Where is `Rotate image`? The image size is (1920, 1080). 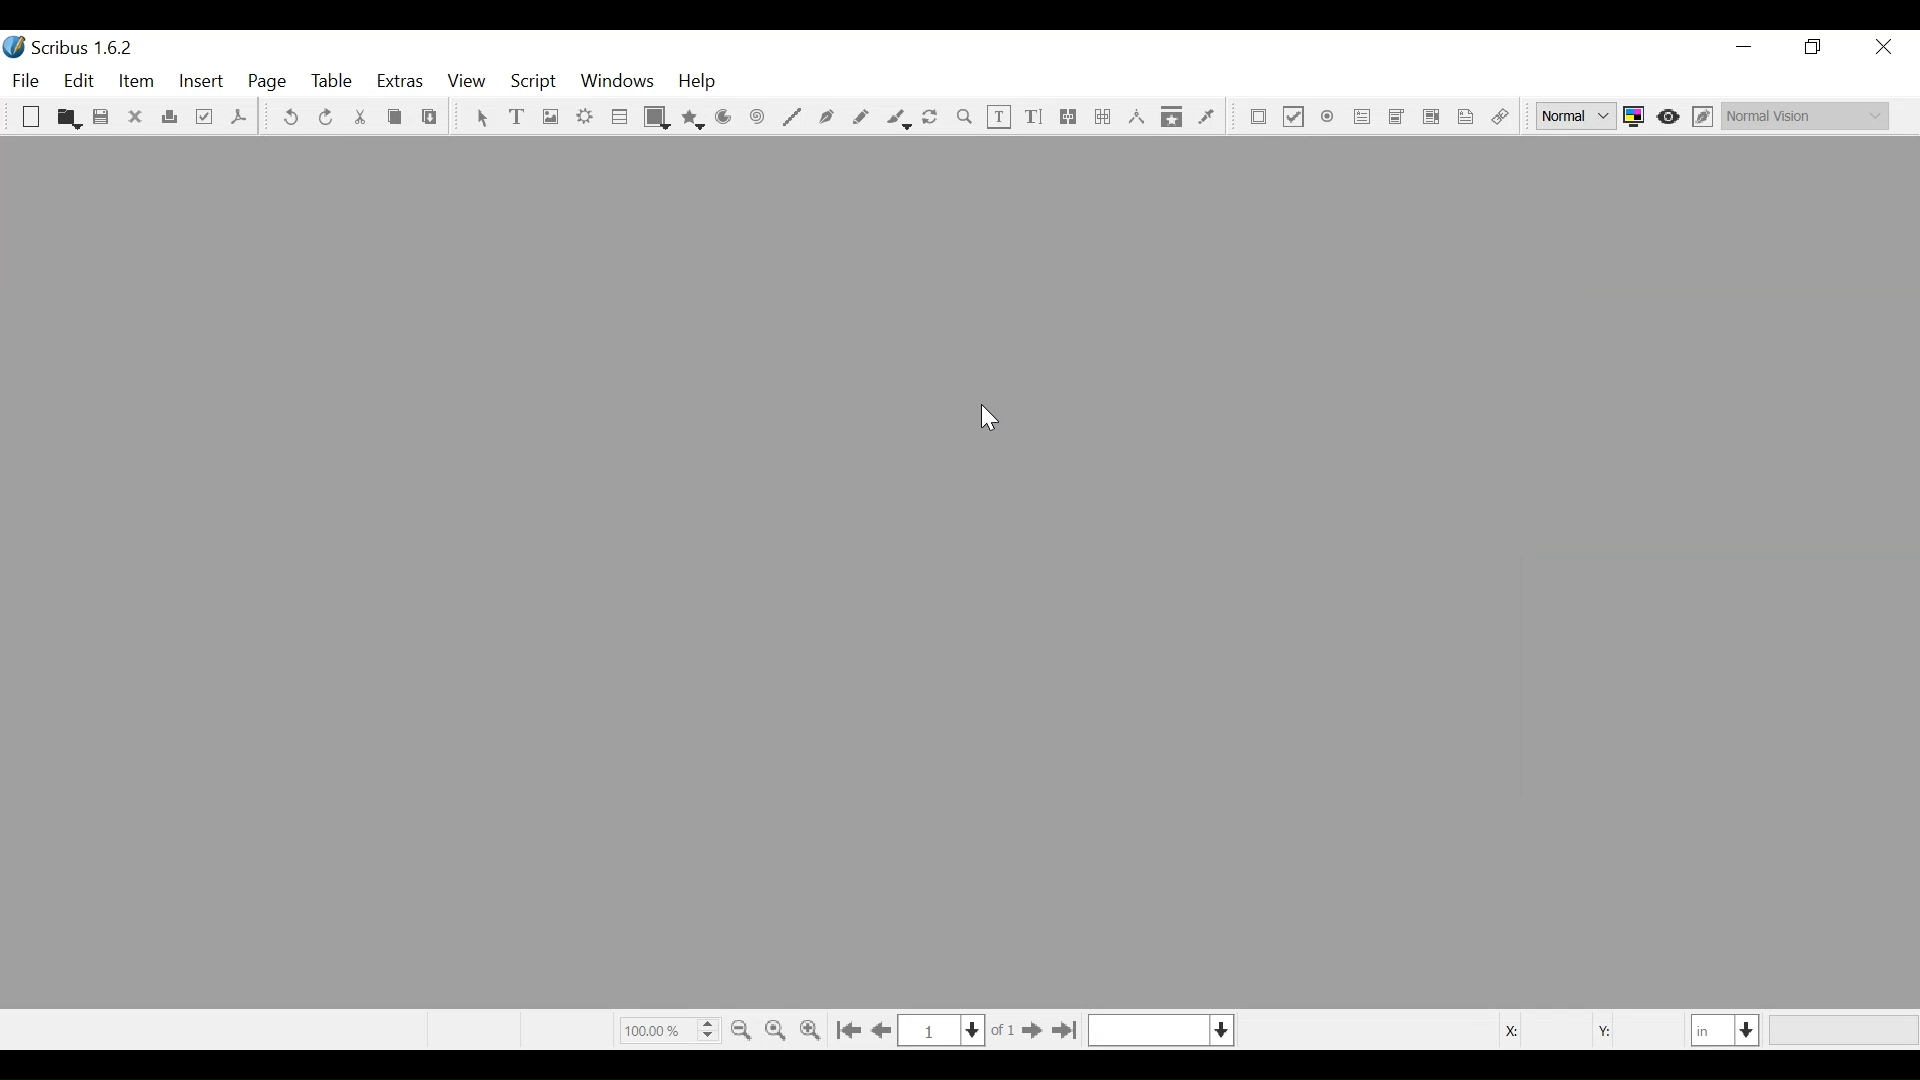 Rotate image is located at coordinates (932, 118).